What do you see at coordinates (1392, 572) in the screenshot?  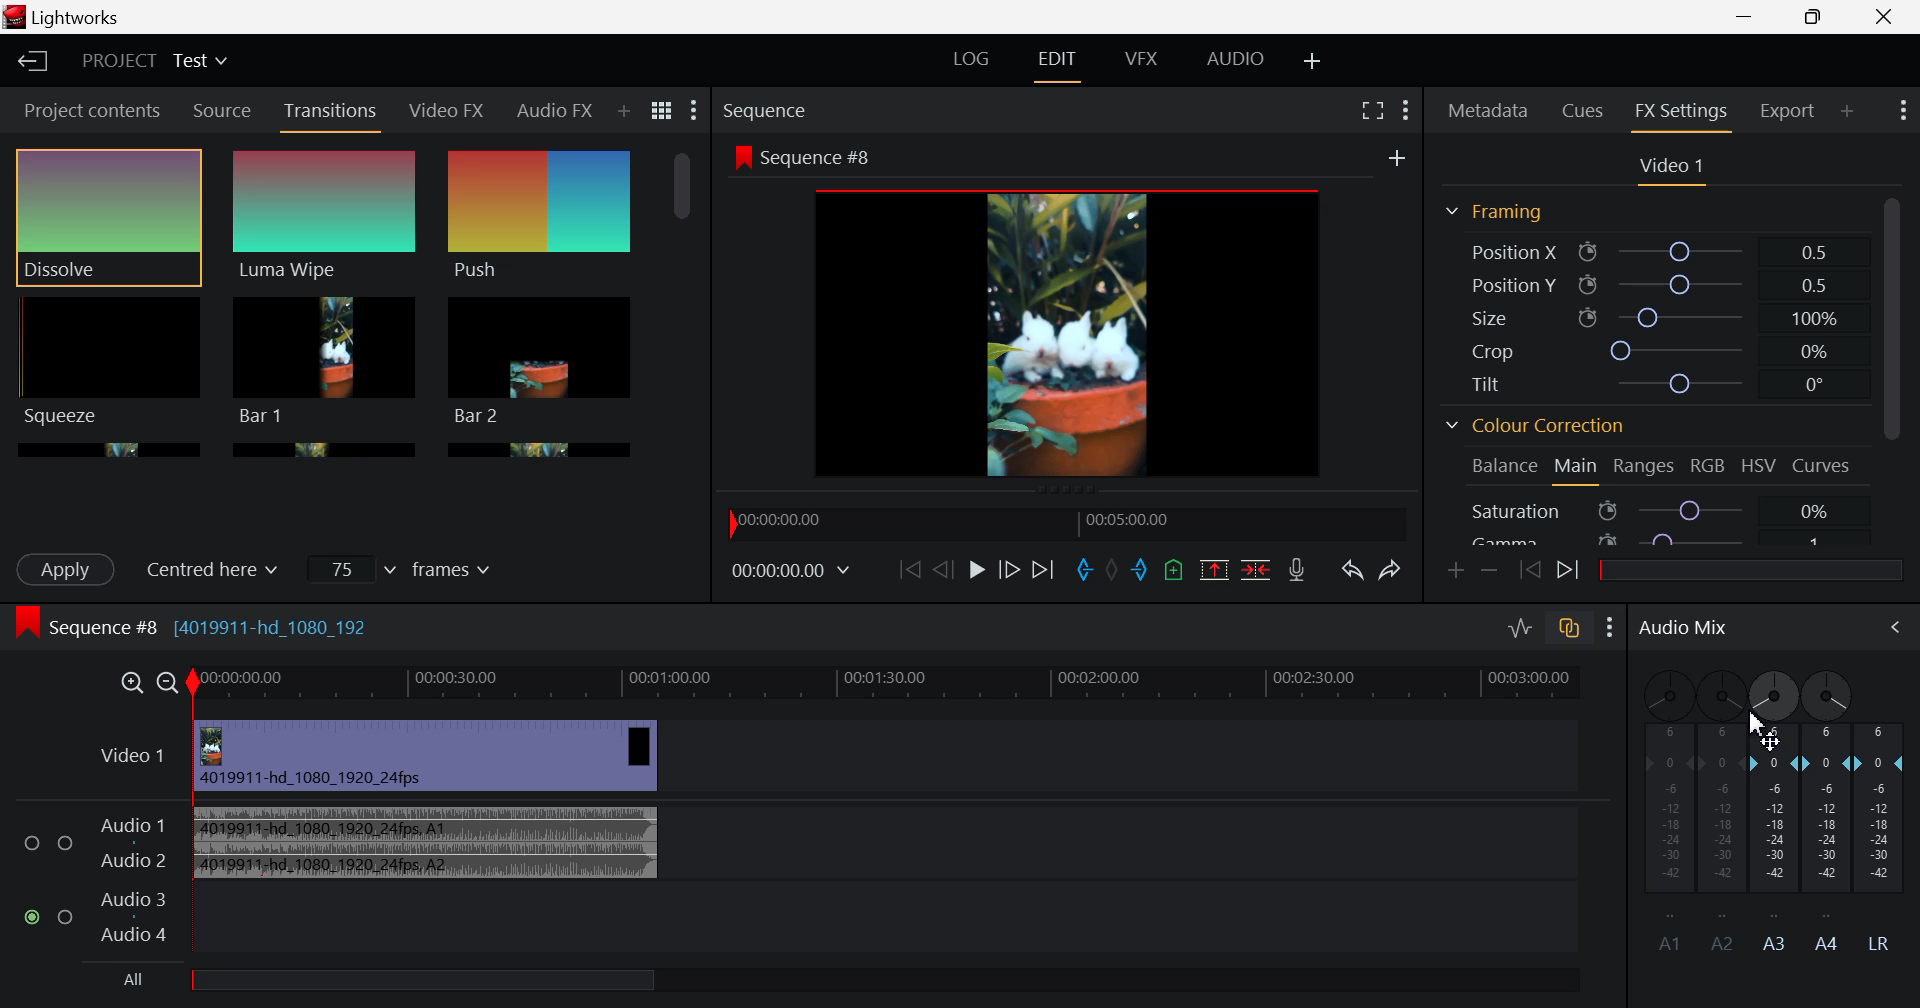 I see `Redo` at bounding box center [1392, 572].